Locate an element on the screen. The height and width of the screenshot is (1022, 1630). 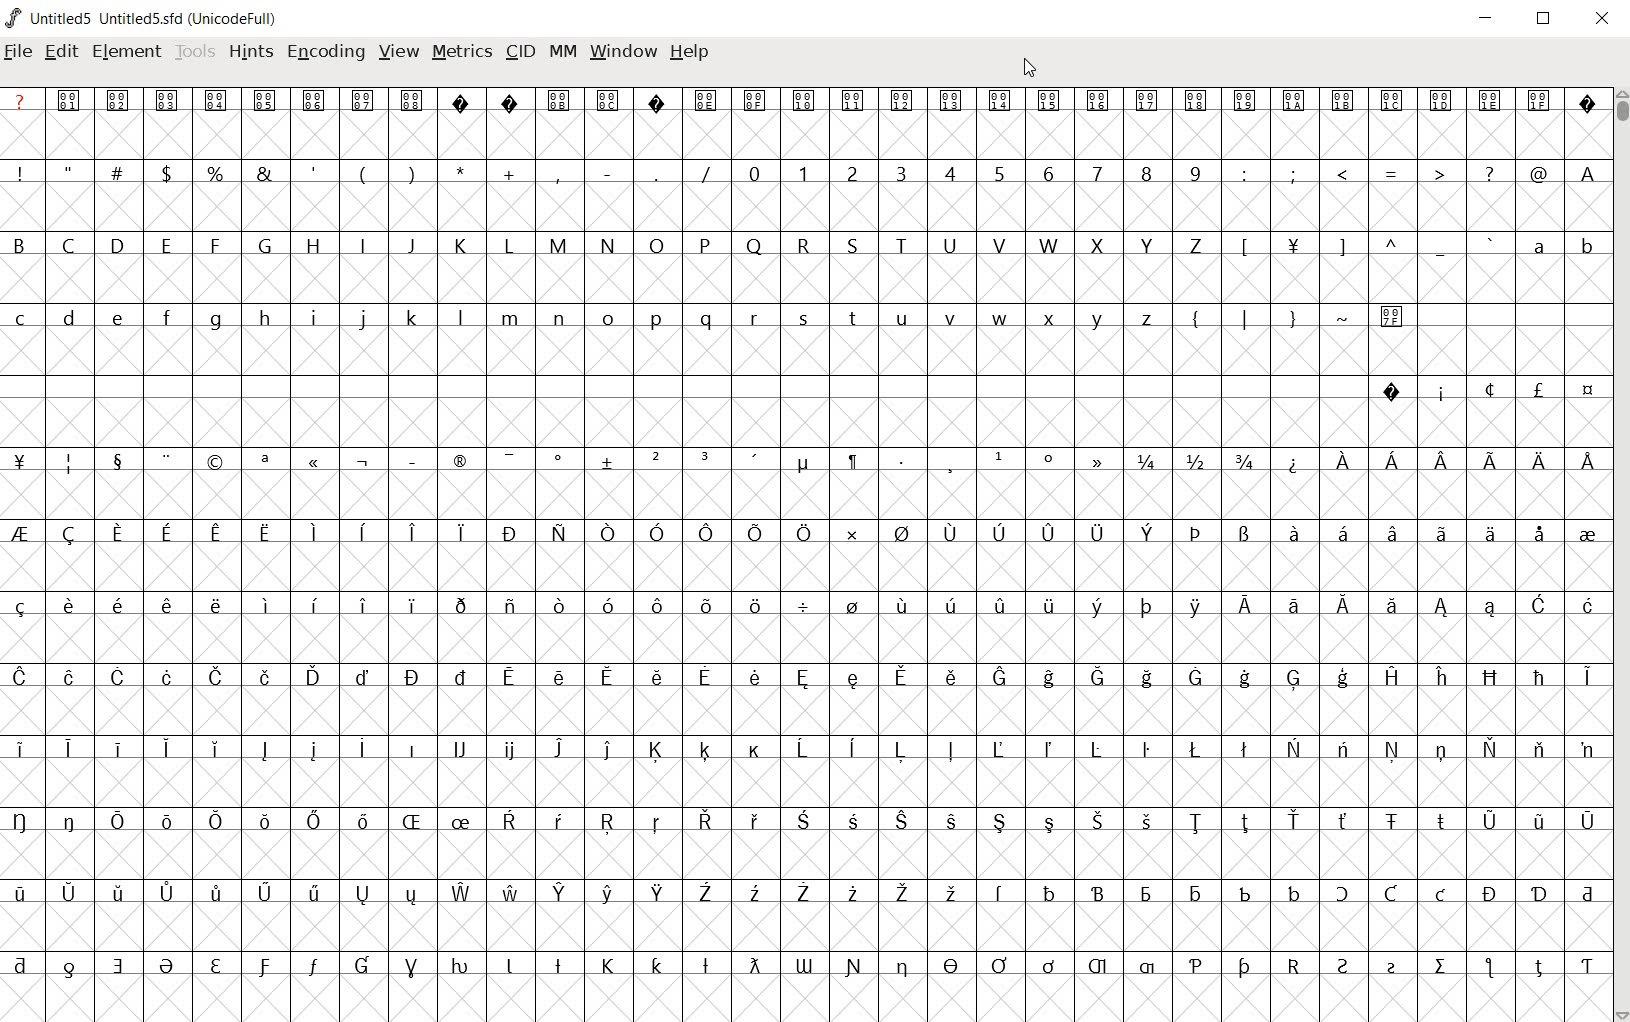
Symbol is located at coordinates (904, 100).